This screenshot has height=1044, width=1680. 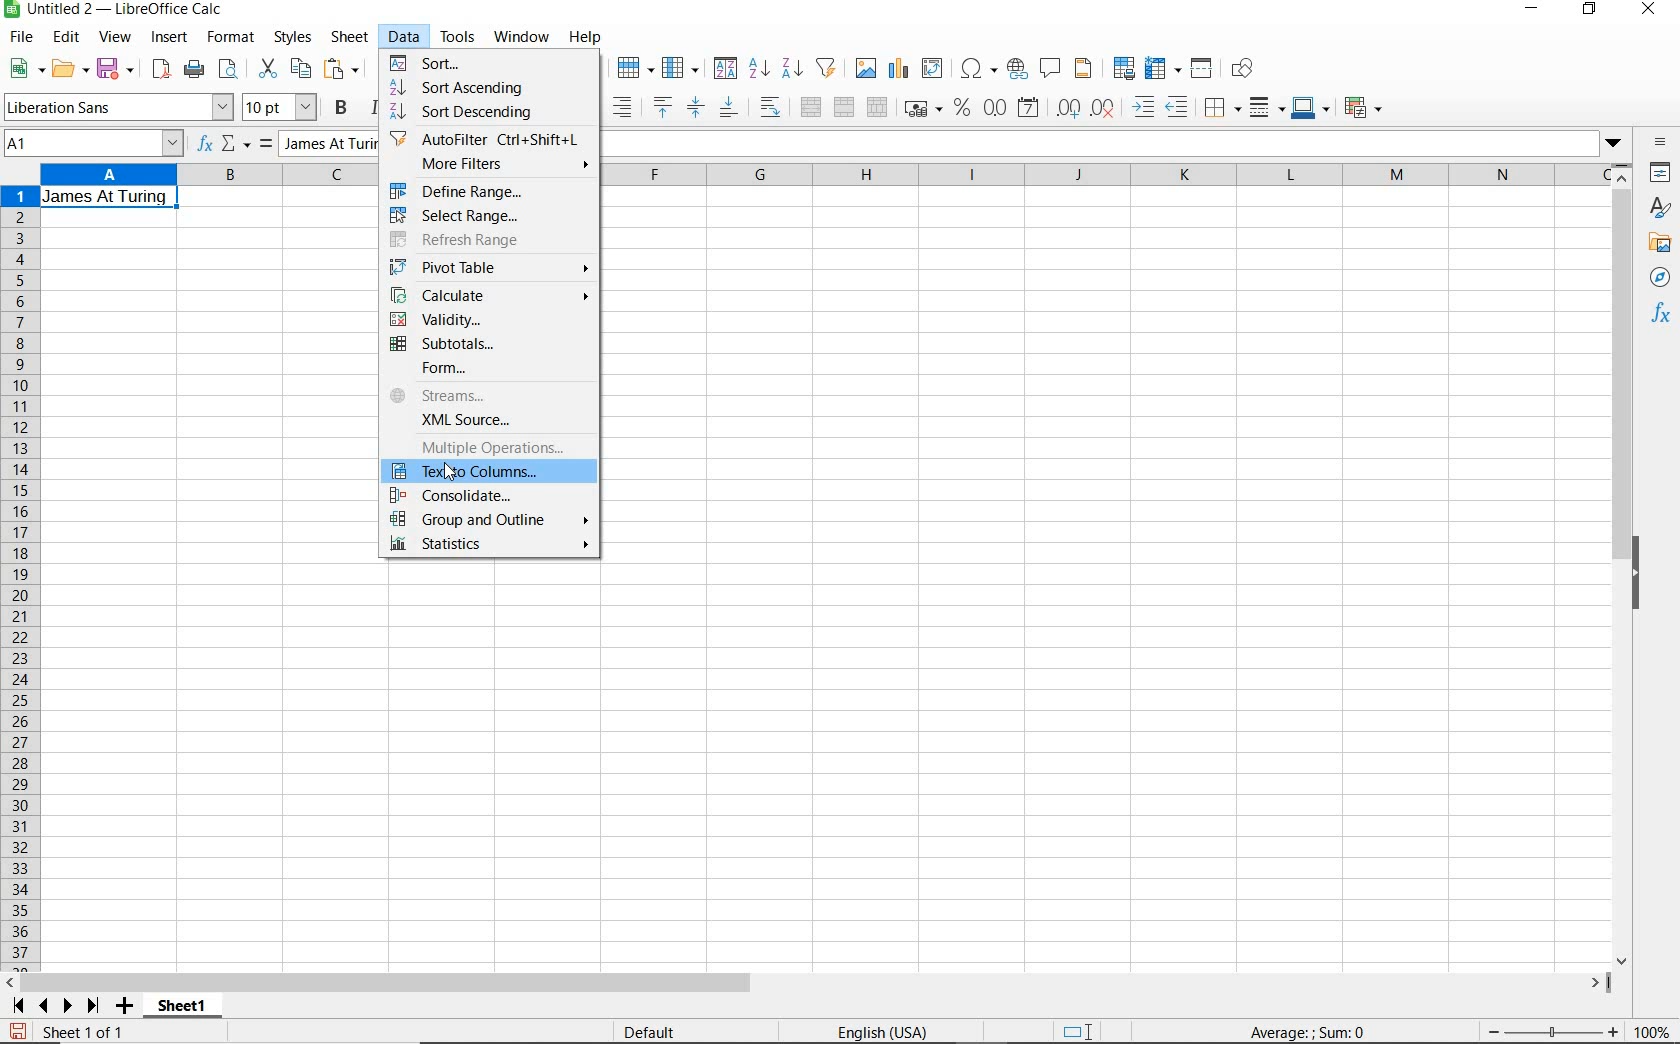 What do you see at coordinates (623, 109) in the screenshot?
I see `align right` at bounding box center [623, 109].